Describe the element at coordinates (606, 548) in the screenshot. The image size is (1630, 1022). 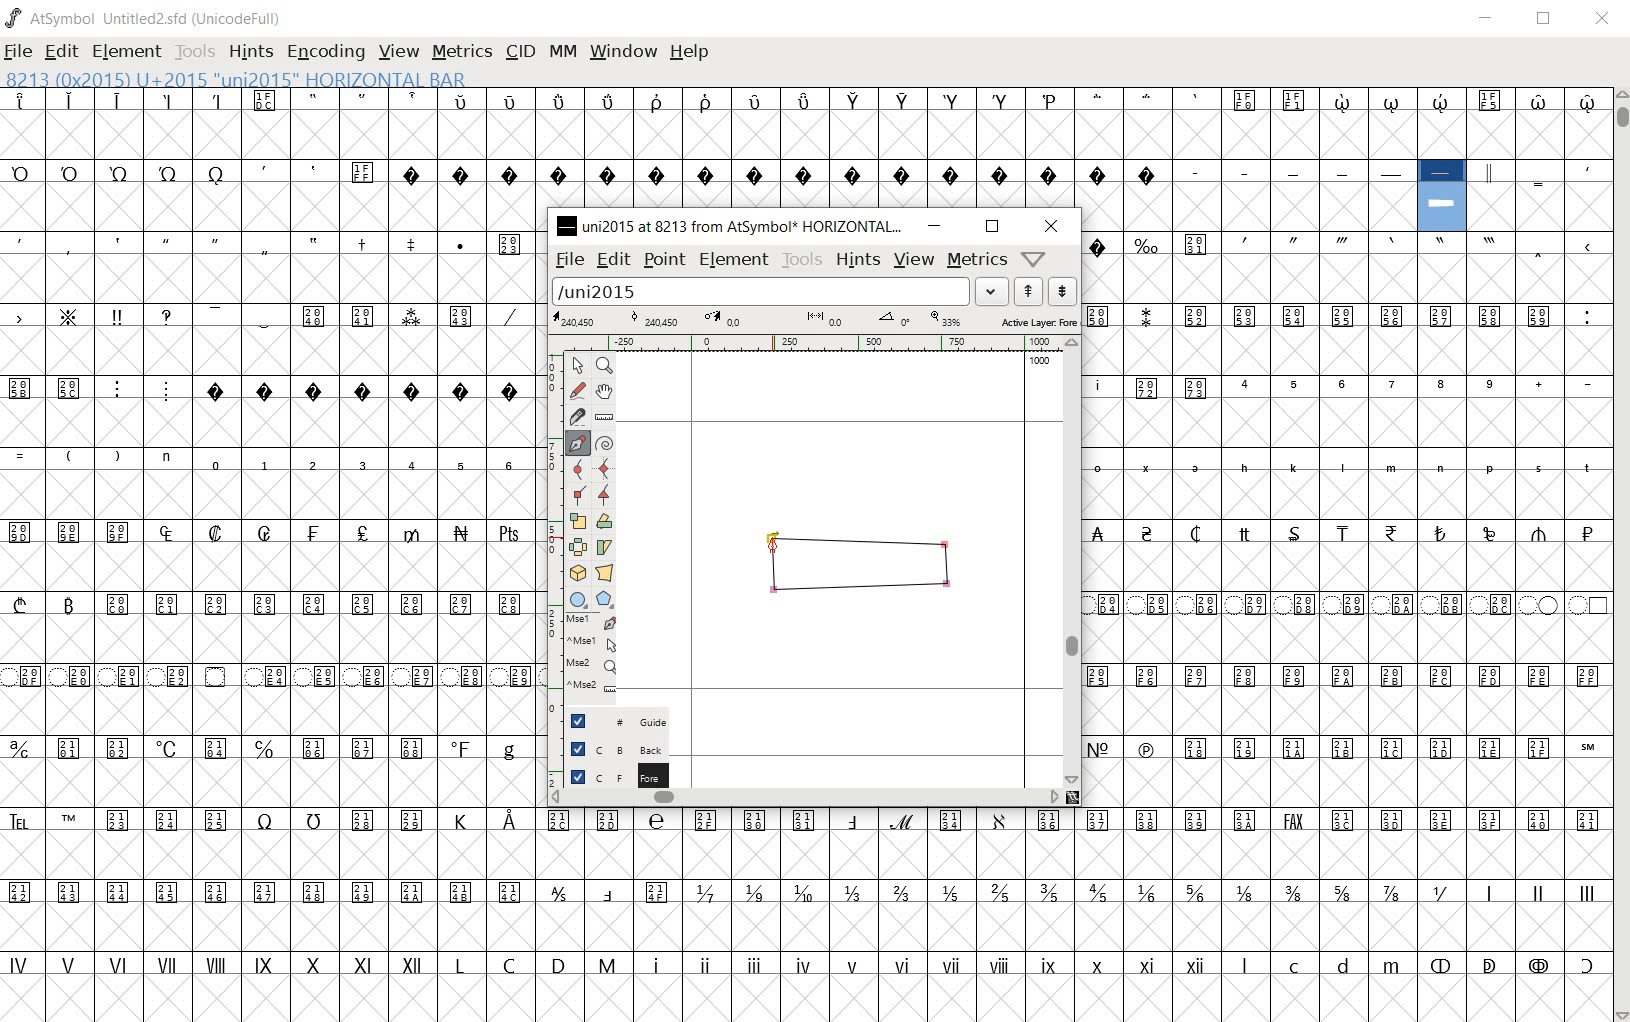
I see `Rotate the selection` at that location.